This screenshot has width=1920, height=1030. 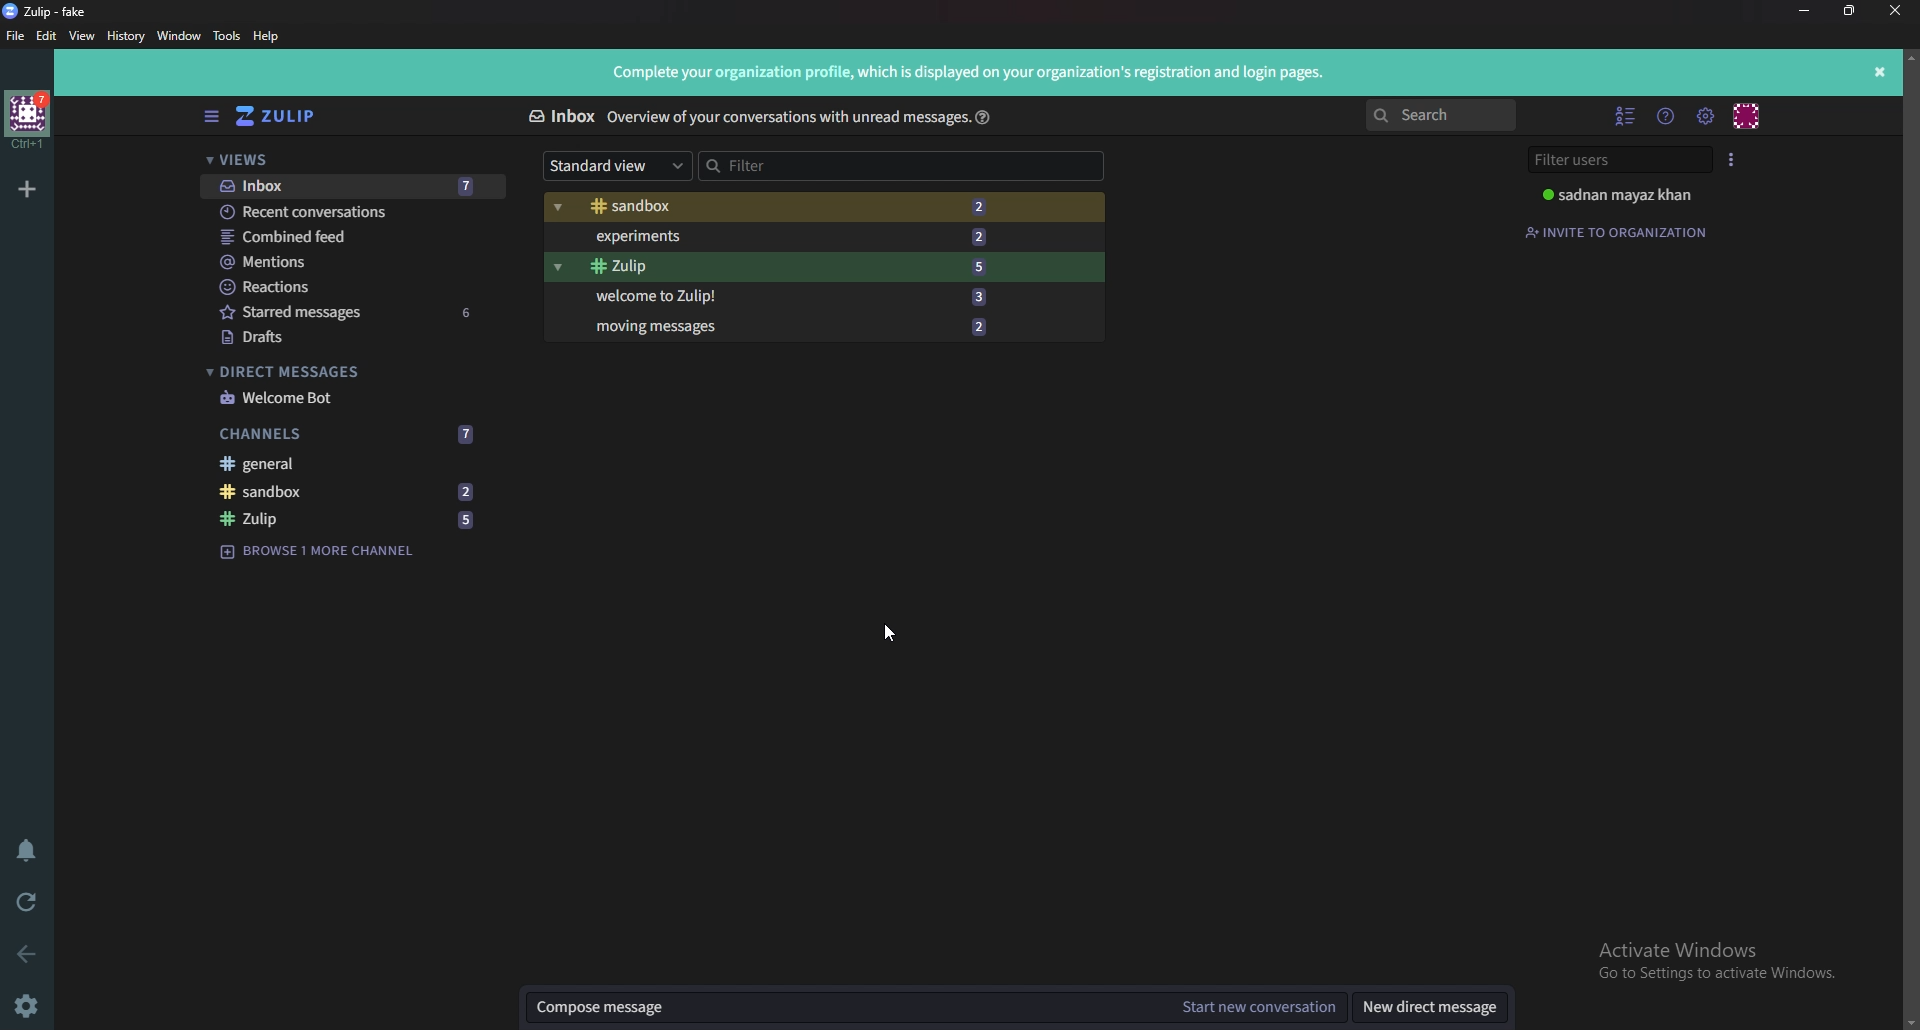 I want to click on close info, so click(x=1881, y=71).